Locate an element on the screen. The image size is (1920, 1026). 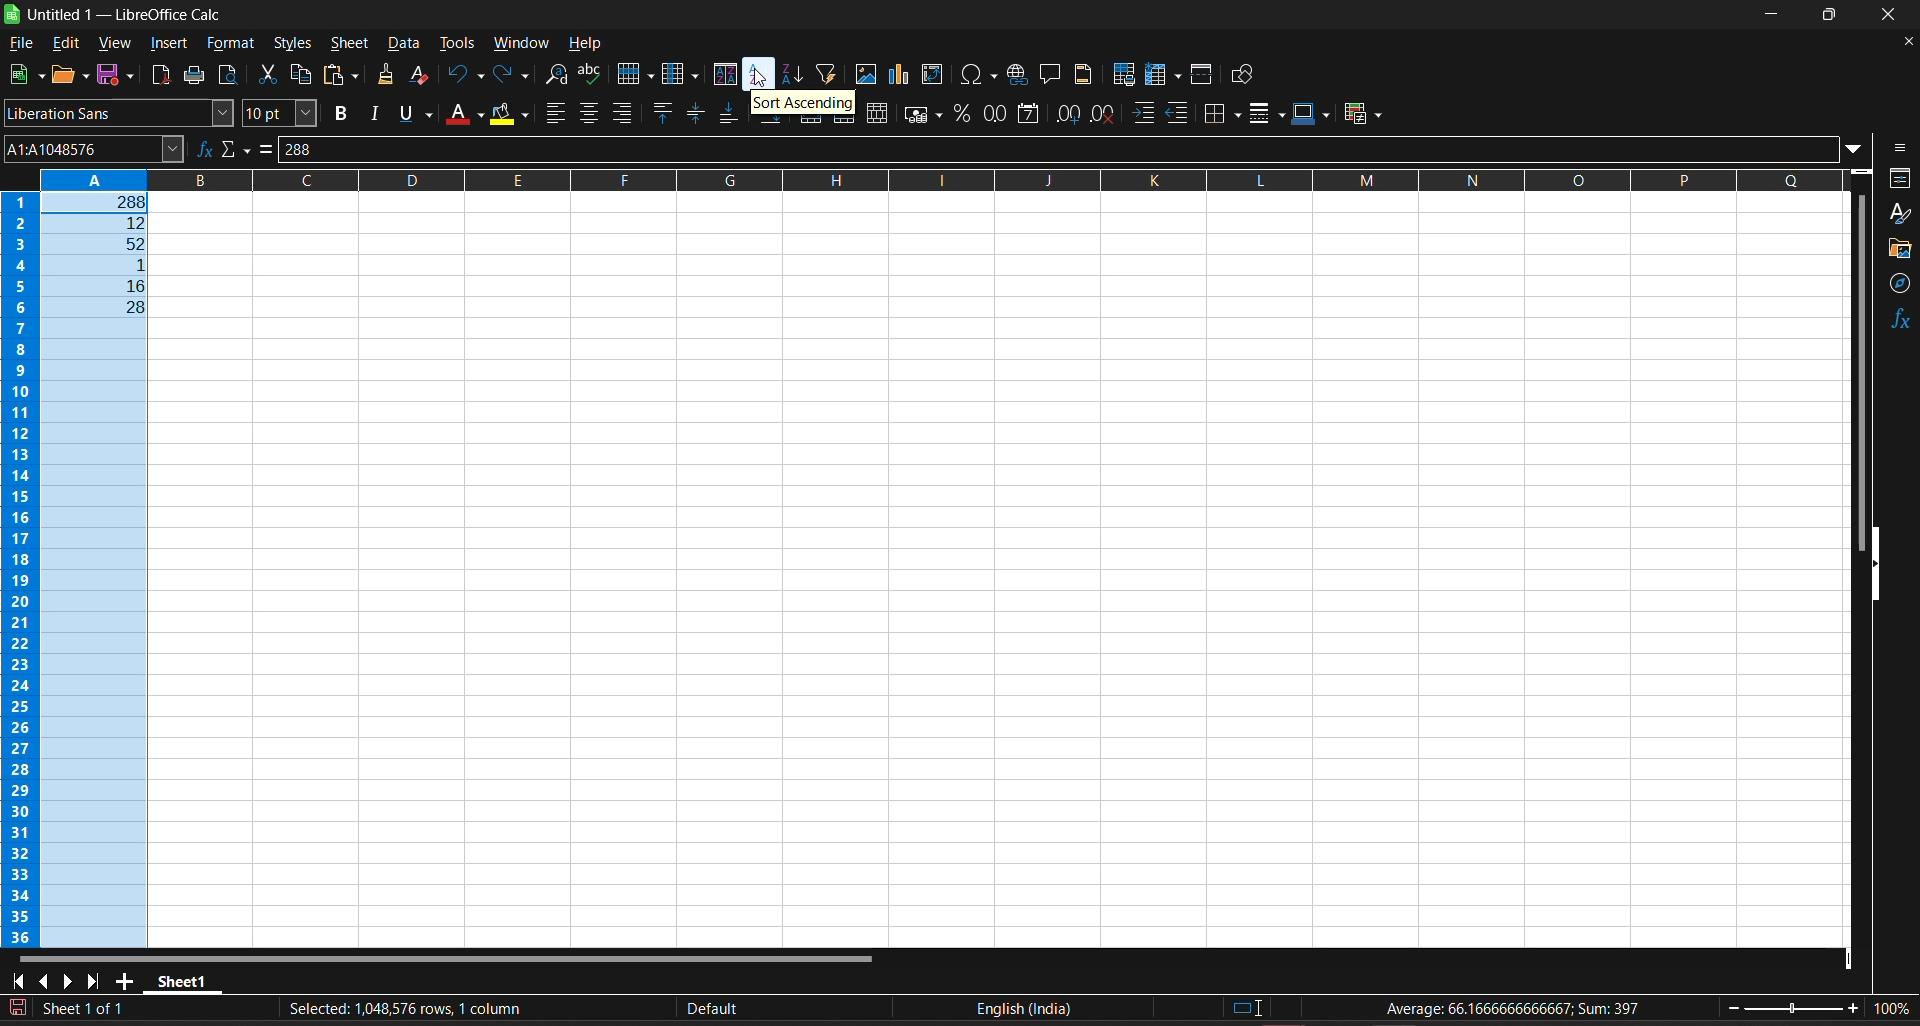
sort descending is located at coordinates (798, 73).